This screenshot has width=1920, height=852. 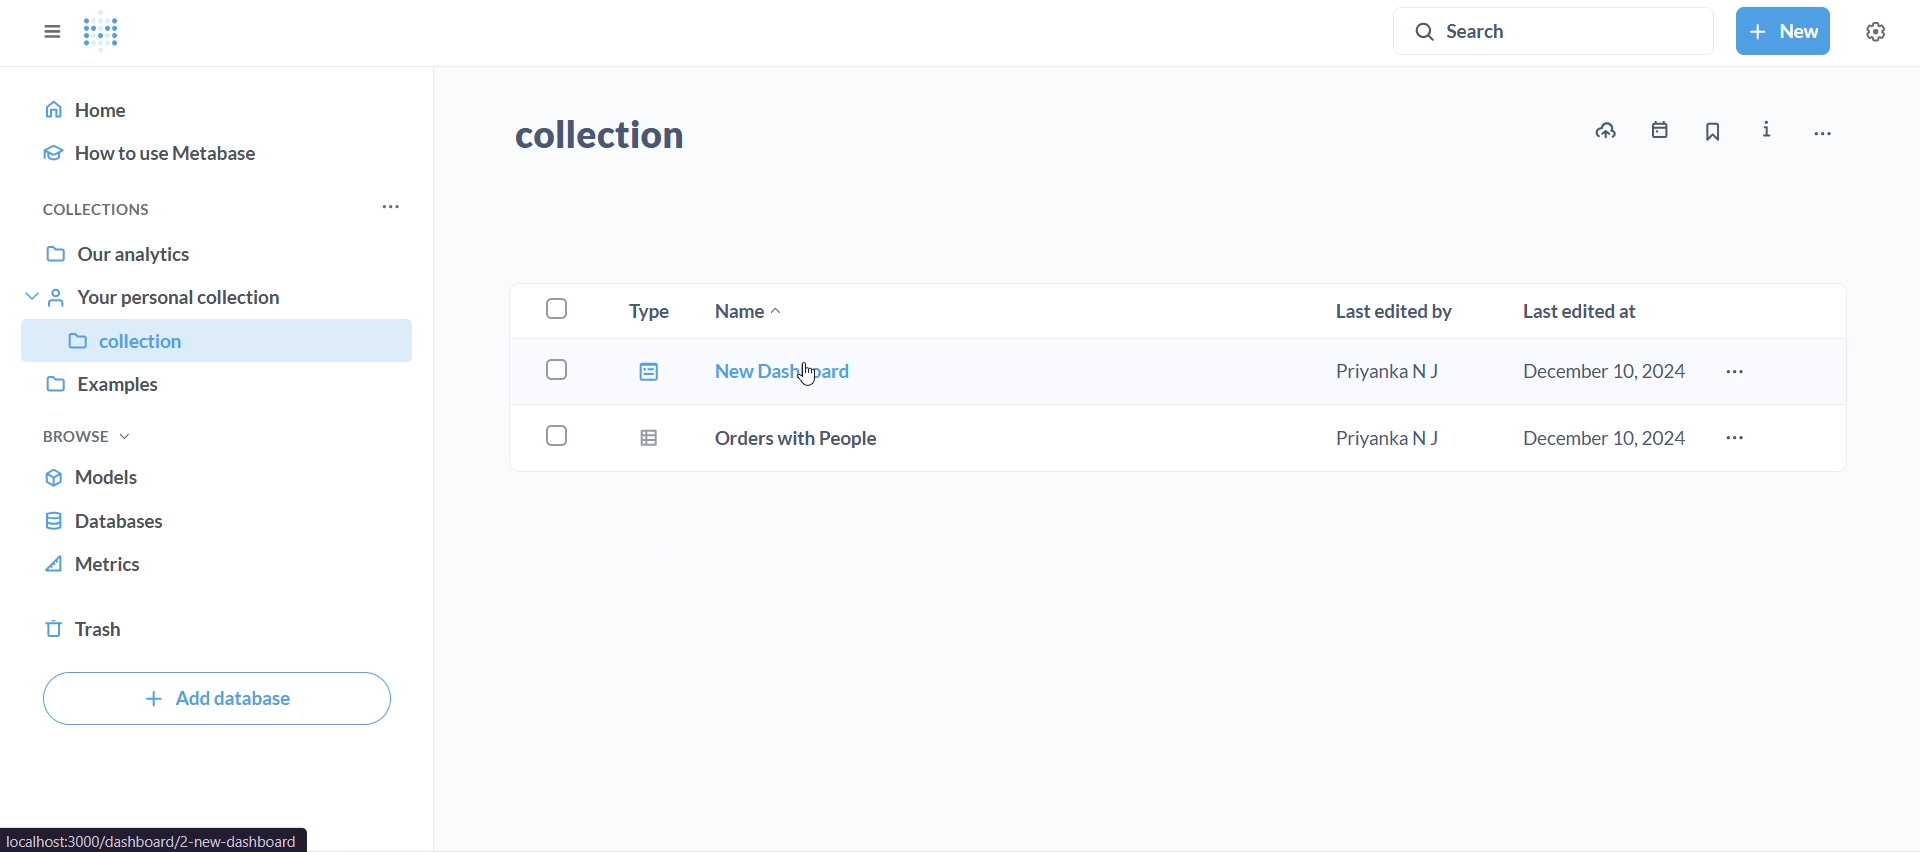 What do you see at coordinates (222, 565) in the screenshot?
I see `metrics` at bounding box center [222, 565].